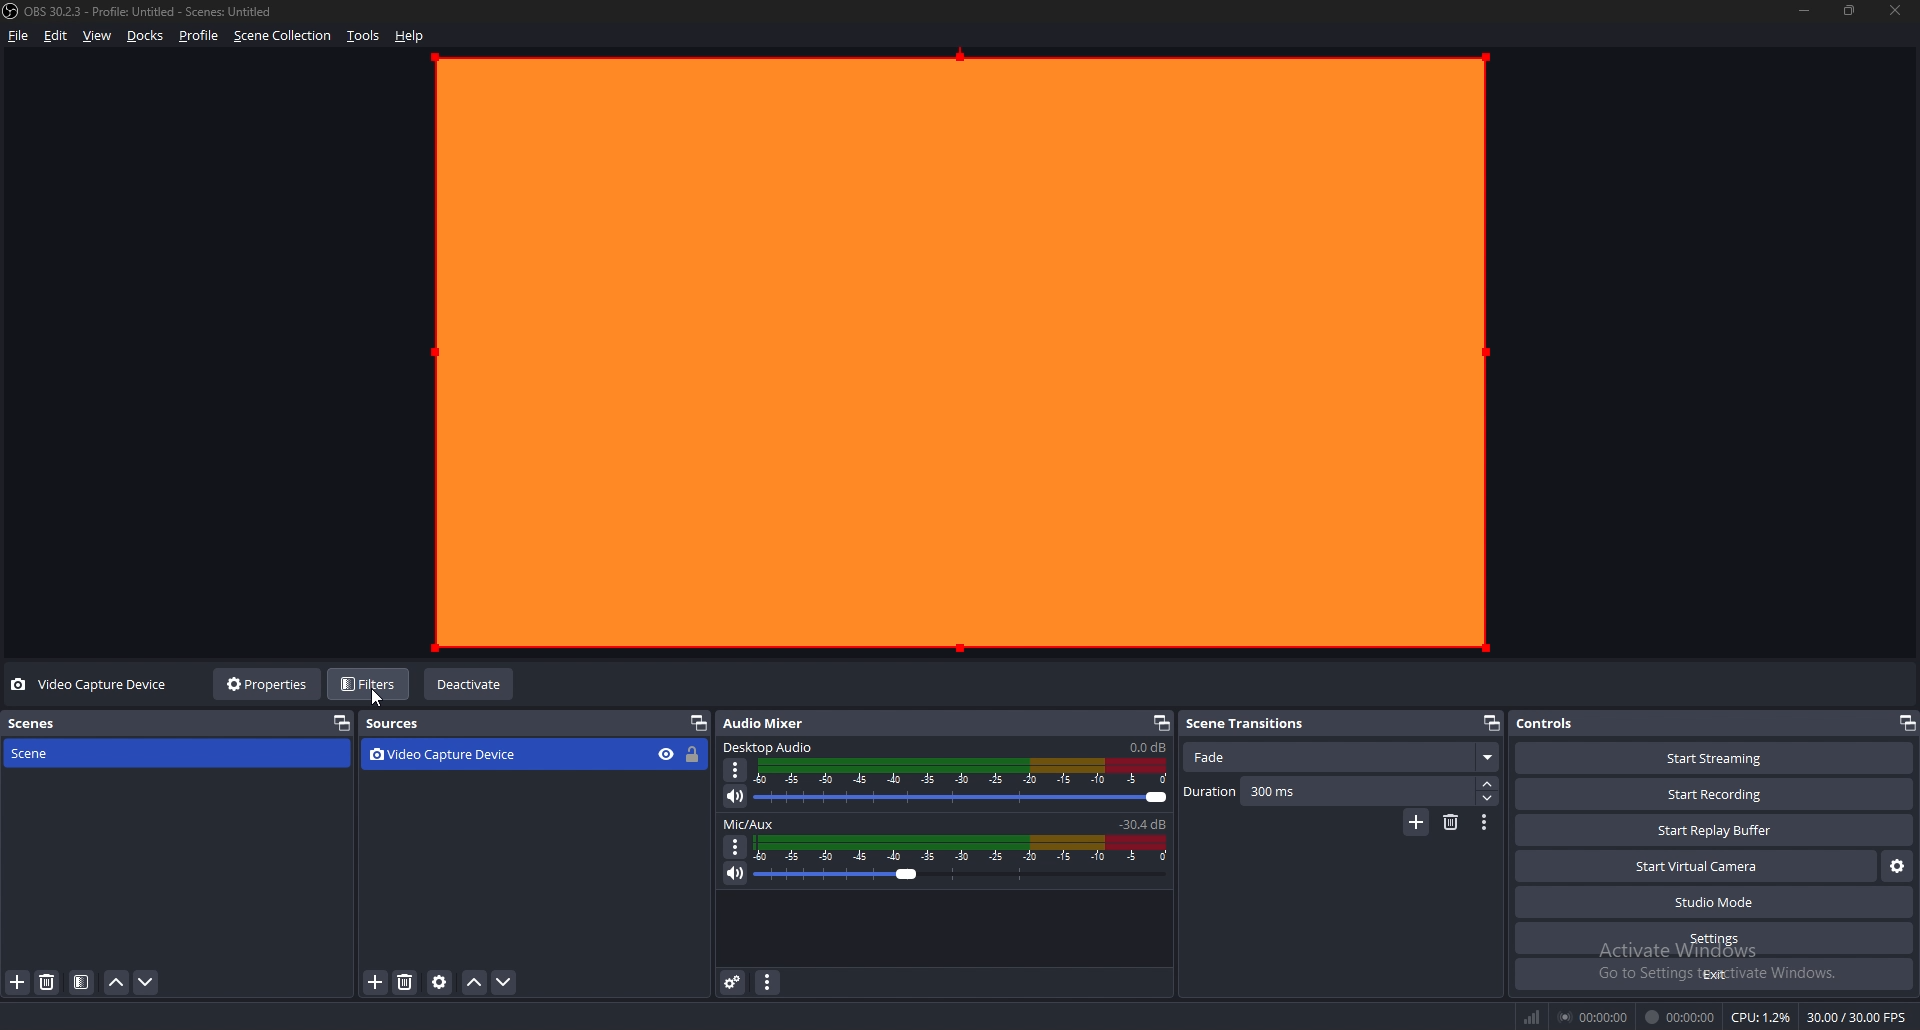  Describe the element at coordinates (376, 700) in the screenshot. I see `cursor` at that location.